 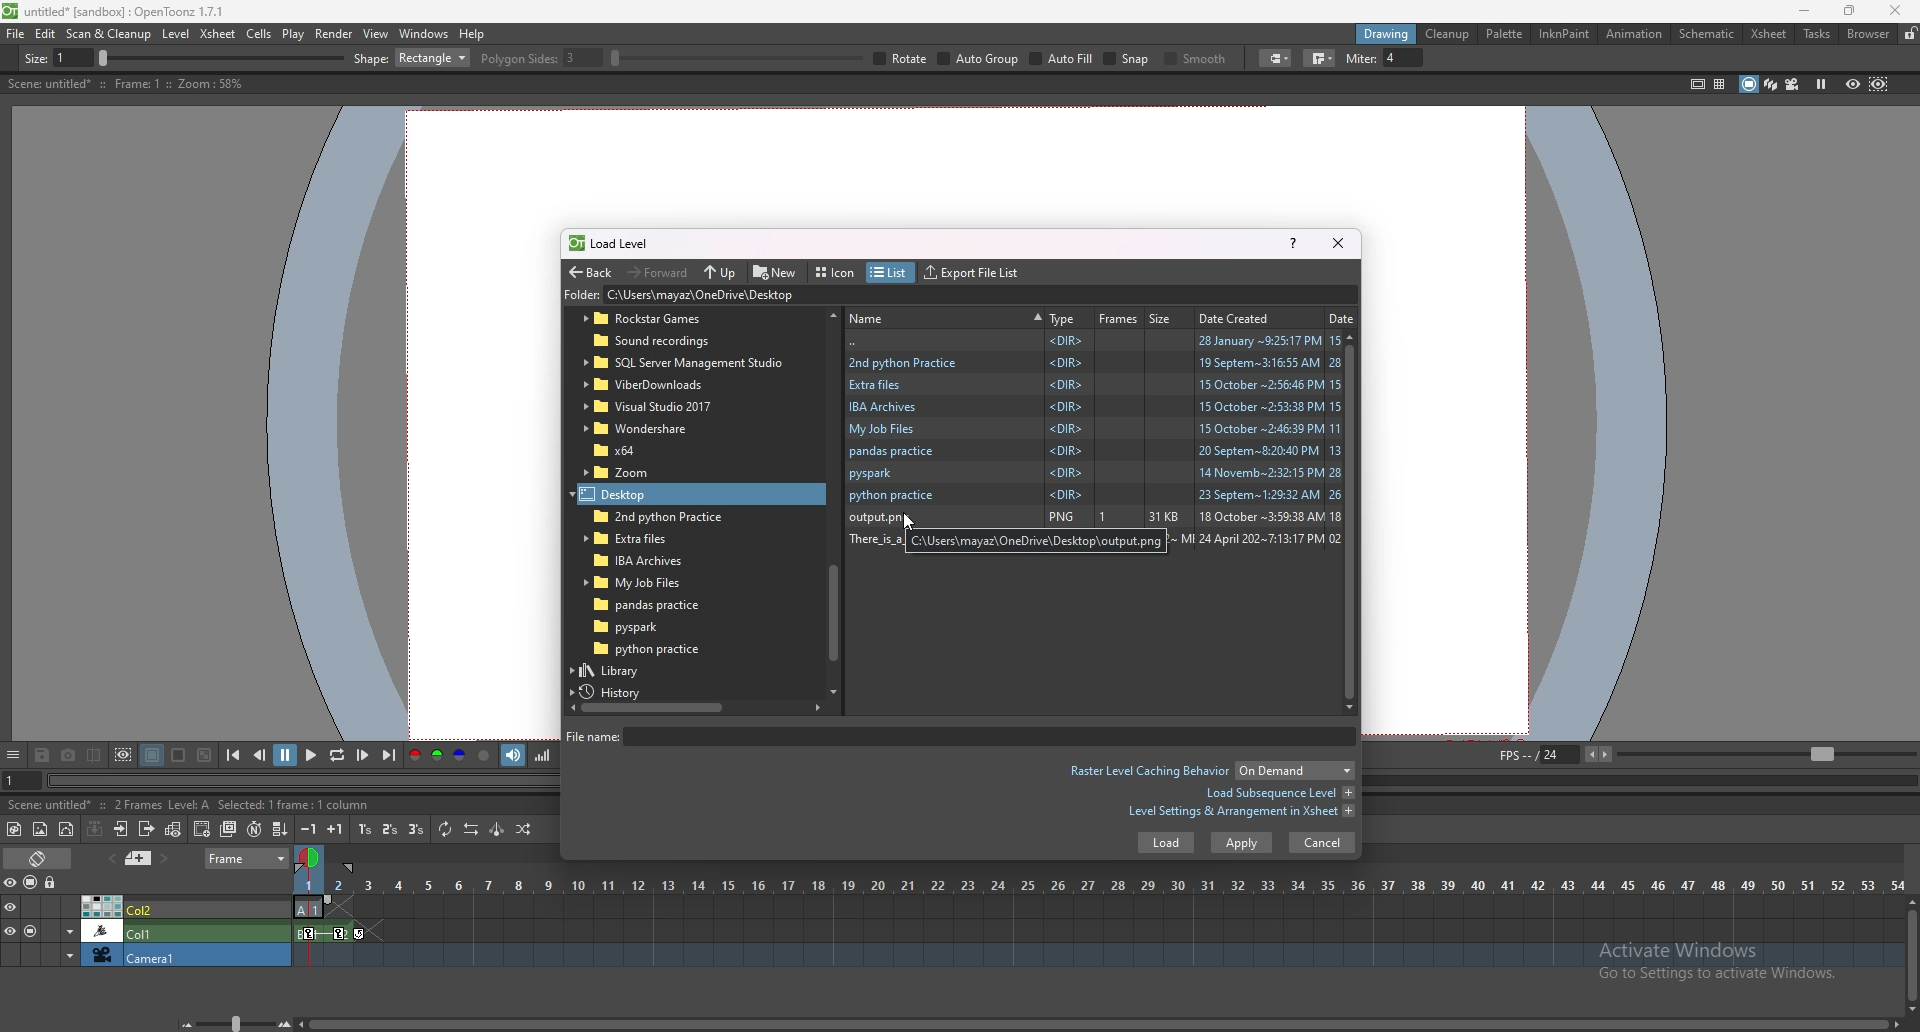 I want to click on edit, so click(x=46, y=33).